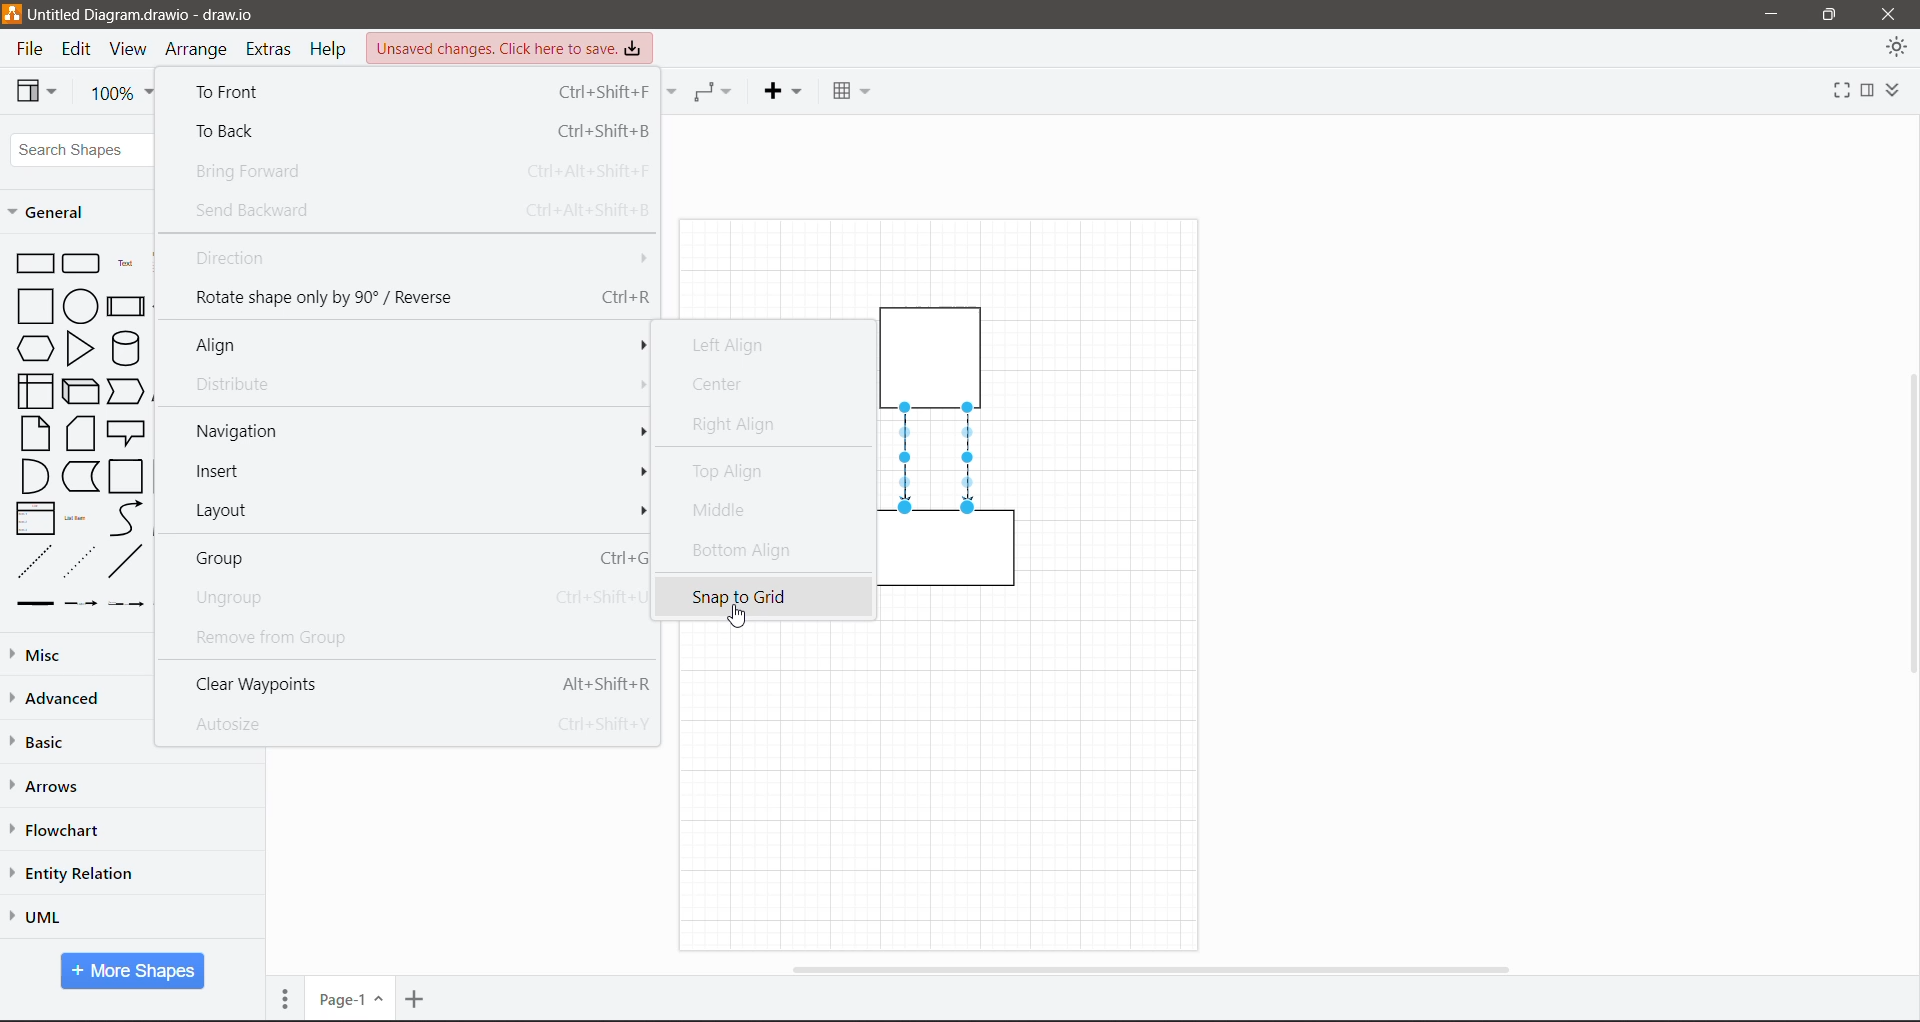  Describe the element at coordinates (34, 262) in the screenshot. I see `Rectangle` at that location.